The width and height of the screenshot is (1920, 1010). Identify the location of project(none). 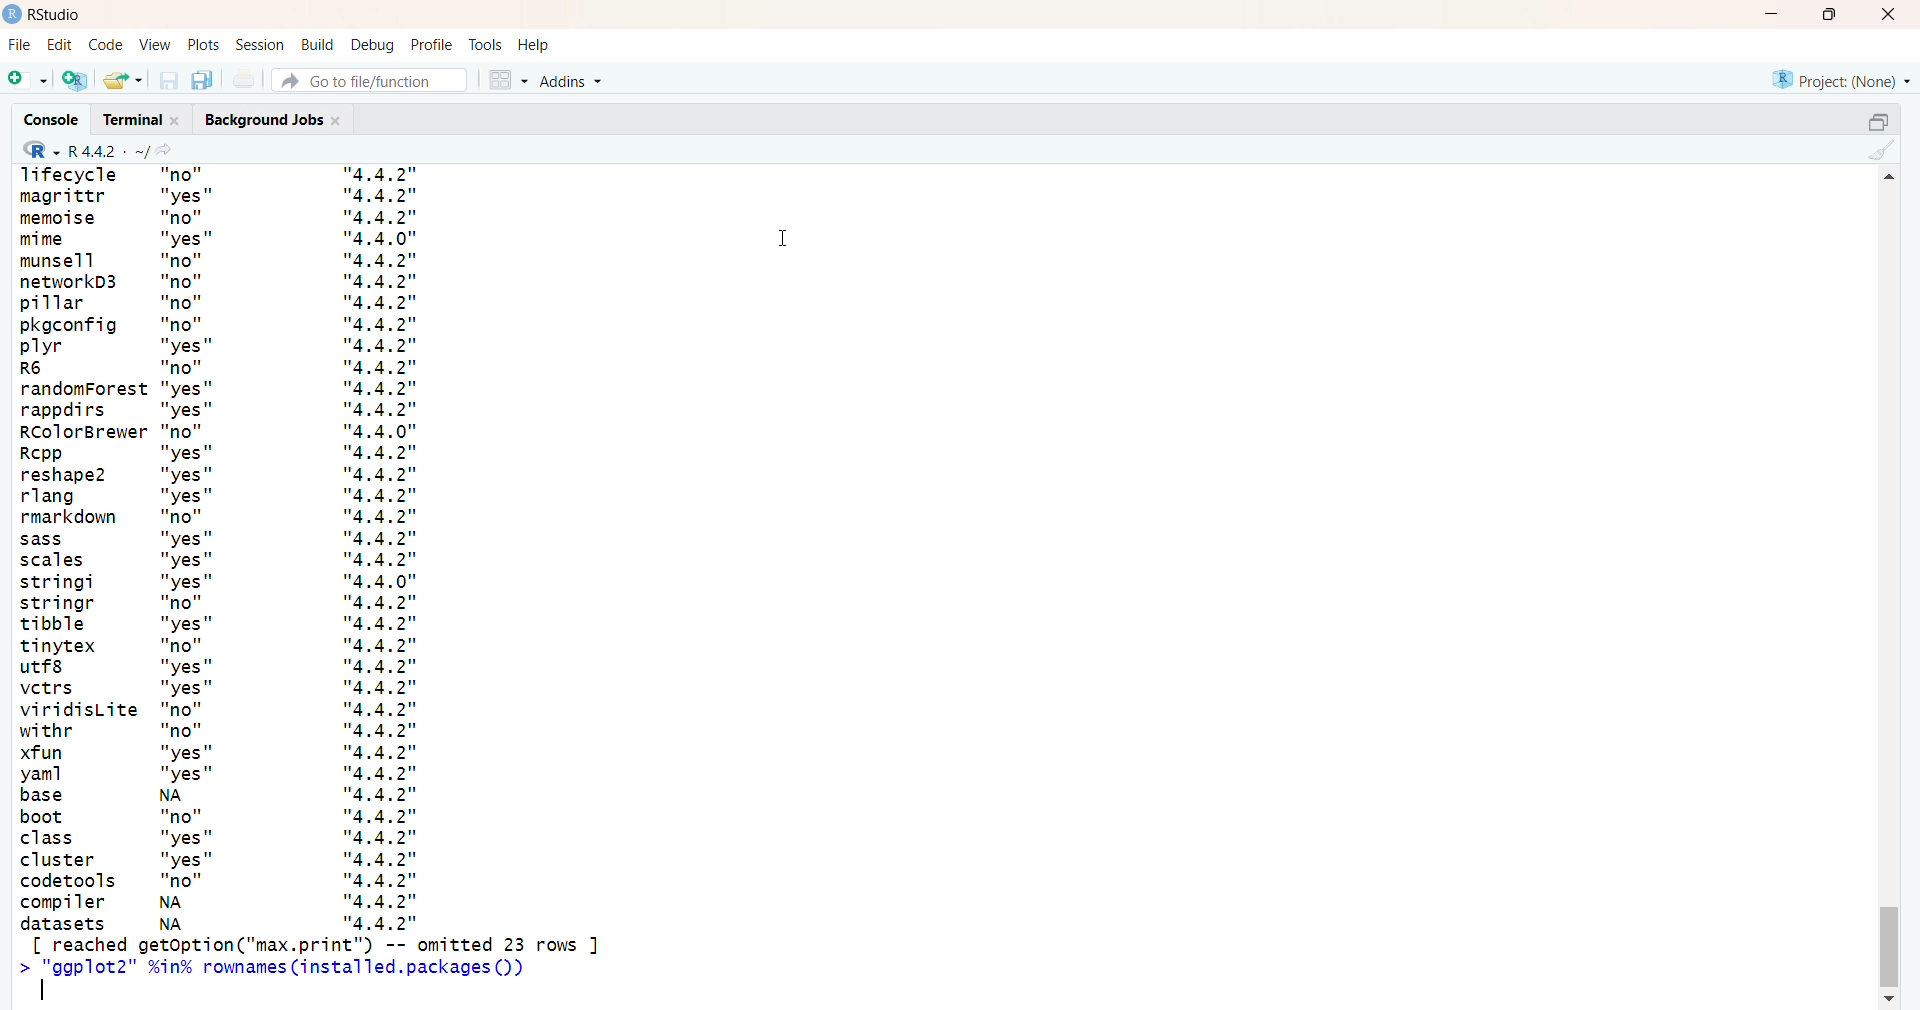
(1838, 78).